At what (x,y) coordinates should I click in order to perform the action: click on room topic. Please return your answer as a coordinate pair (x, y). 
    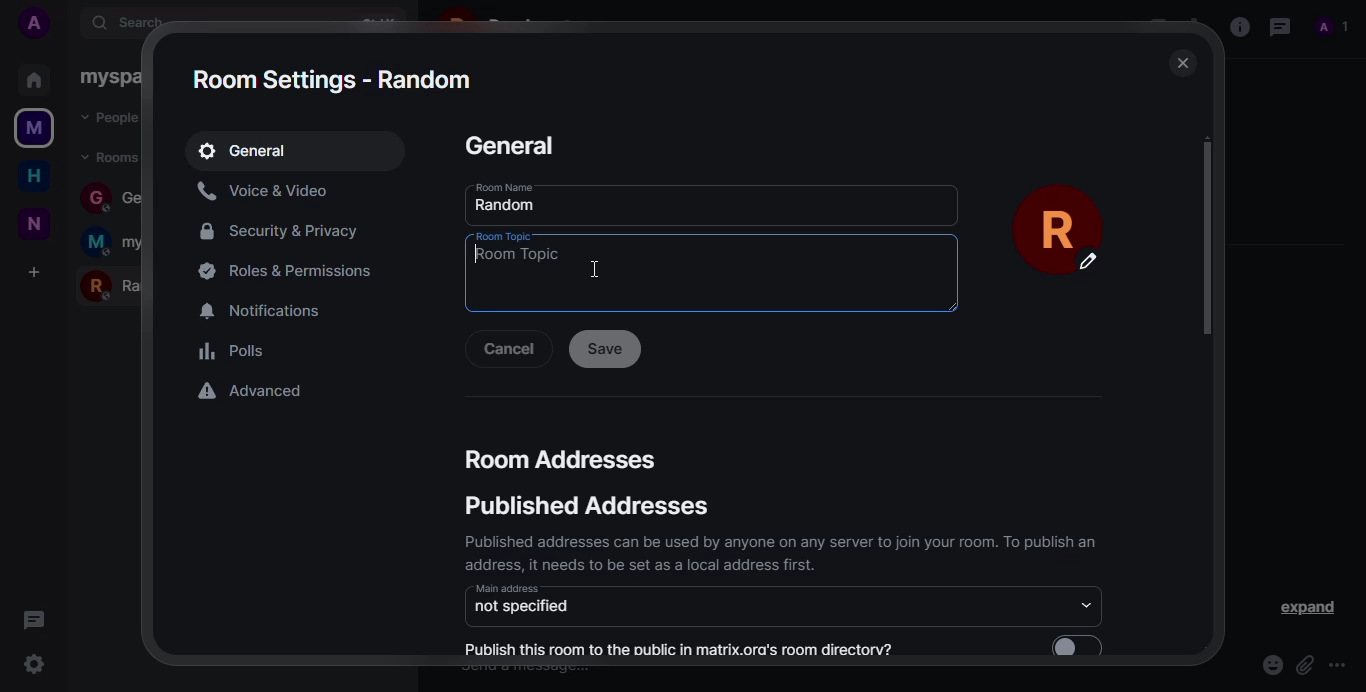
    Looking at the image, I should click on (548, 260).